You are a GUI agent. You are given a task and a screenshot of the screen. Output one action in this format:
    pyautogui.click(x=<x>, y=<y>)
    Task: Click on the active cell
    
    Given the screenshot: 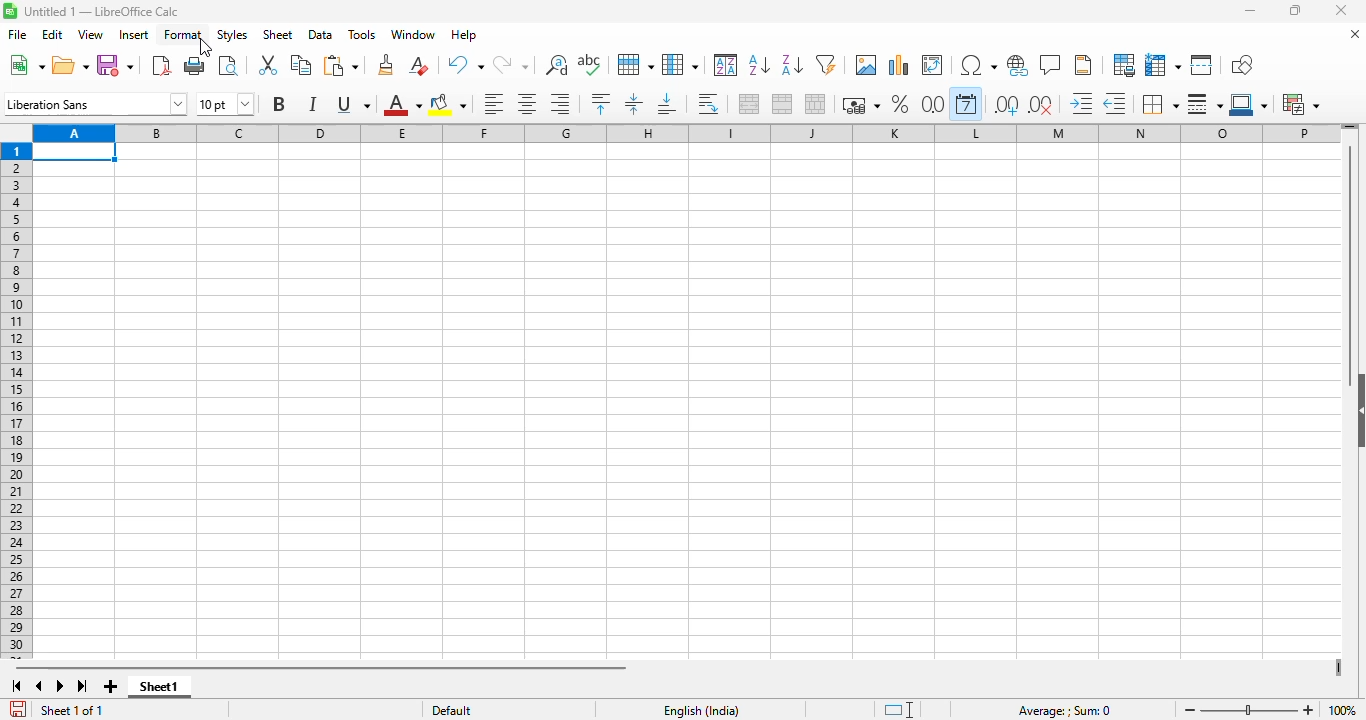 What is the action you would take?
    pyautogui.click(x=75, y=152)
    